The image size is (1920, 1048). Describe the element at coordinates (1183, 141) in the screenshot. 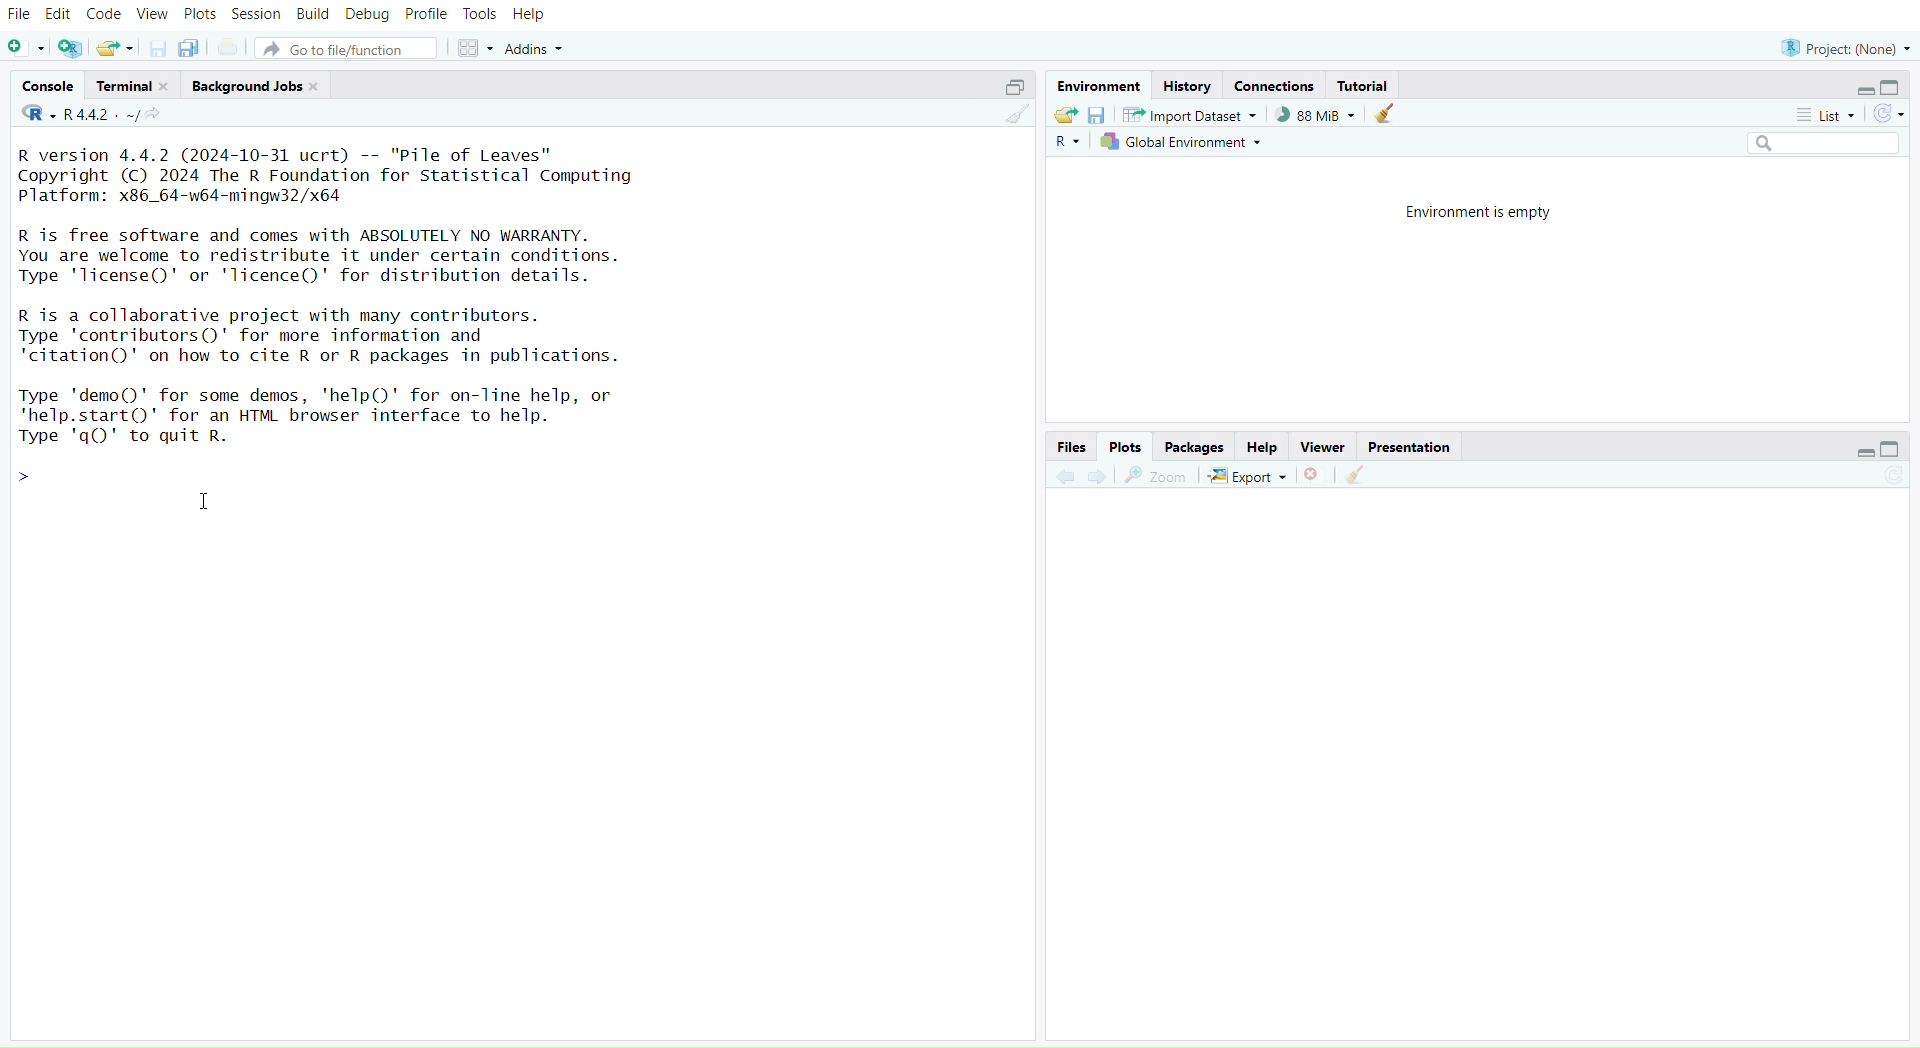

I see `global environment` at that location.